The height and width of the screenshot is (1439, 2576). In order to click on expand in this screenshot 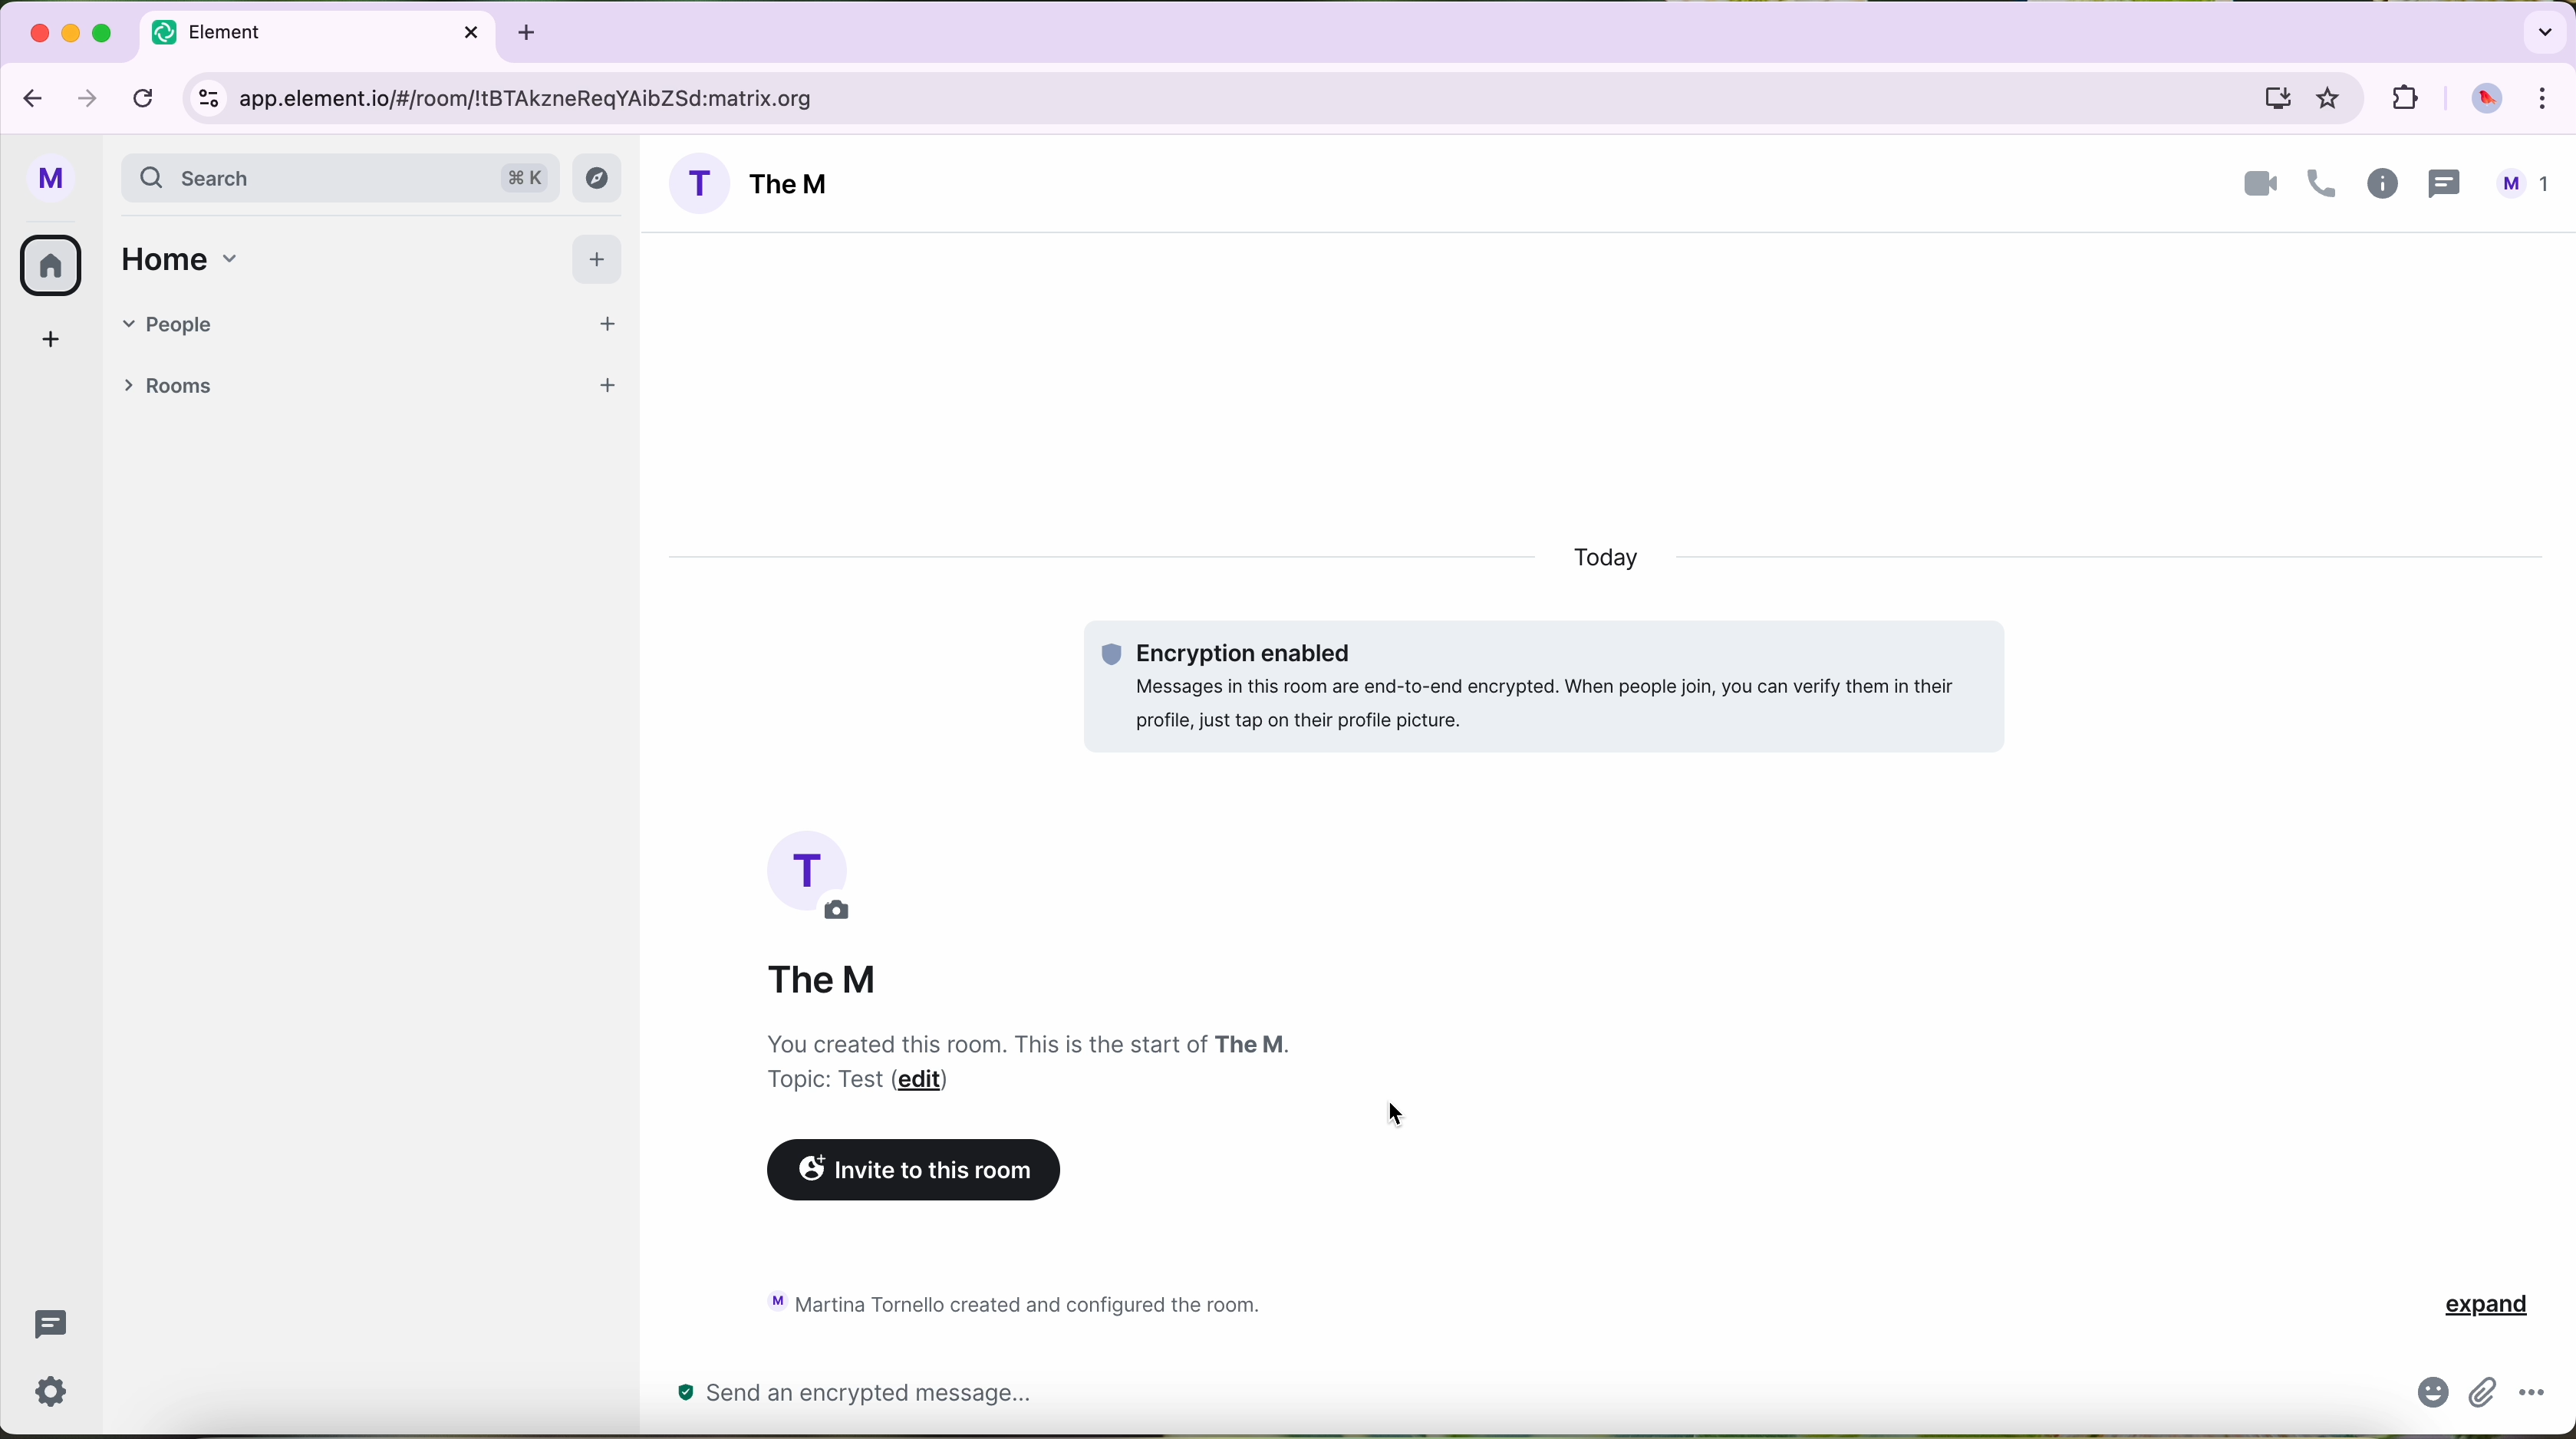, I will do `click(2481, 1304)`.